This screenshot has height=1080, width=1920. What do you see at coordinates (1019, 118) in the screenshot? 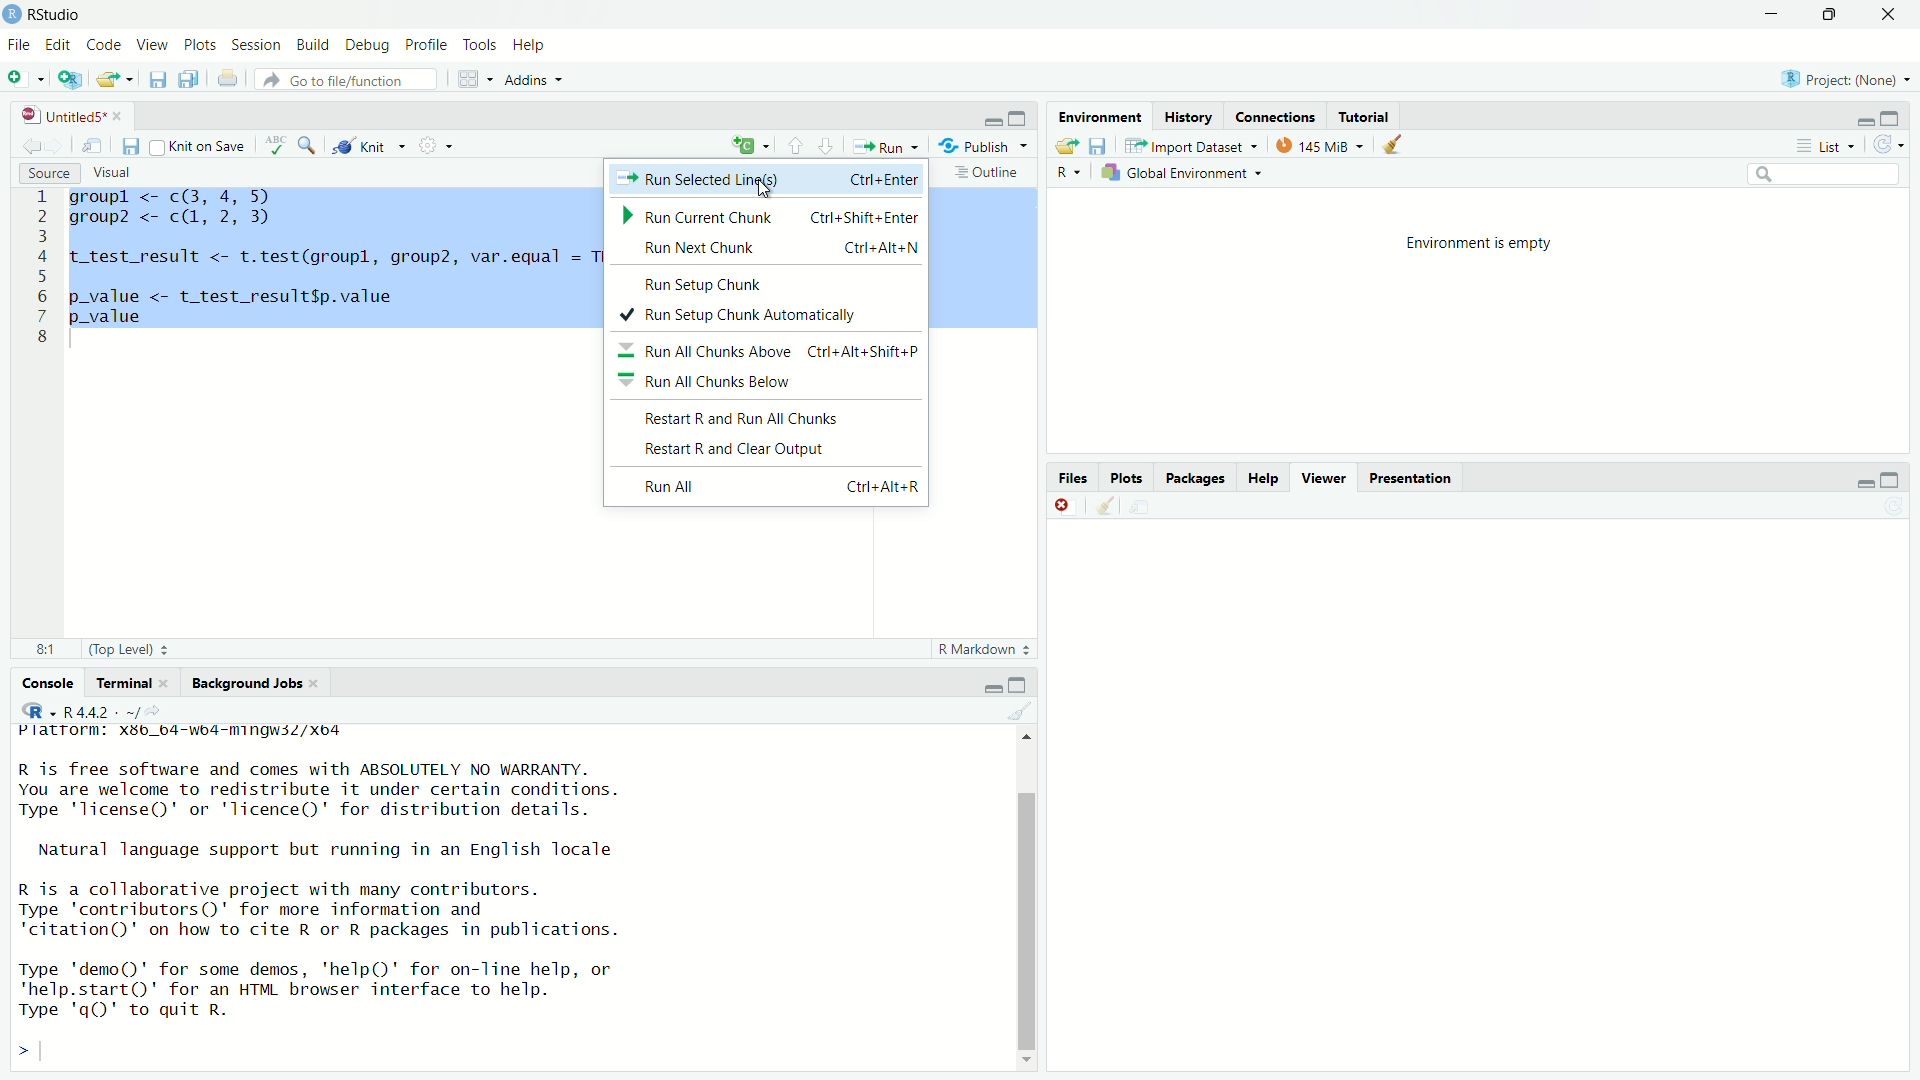
I see `maximise` at bounding box center [1019, 118].